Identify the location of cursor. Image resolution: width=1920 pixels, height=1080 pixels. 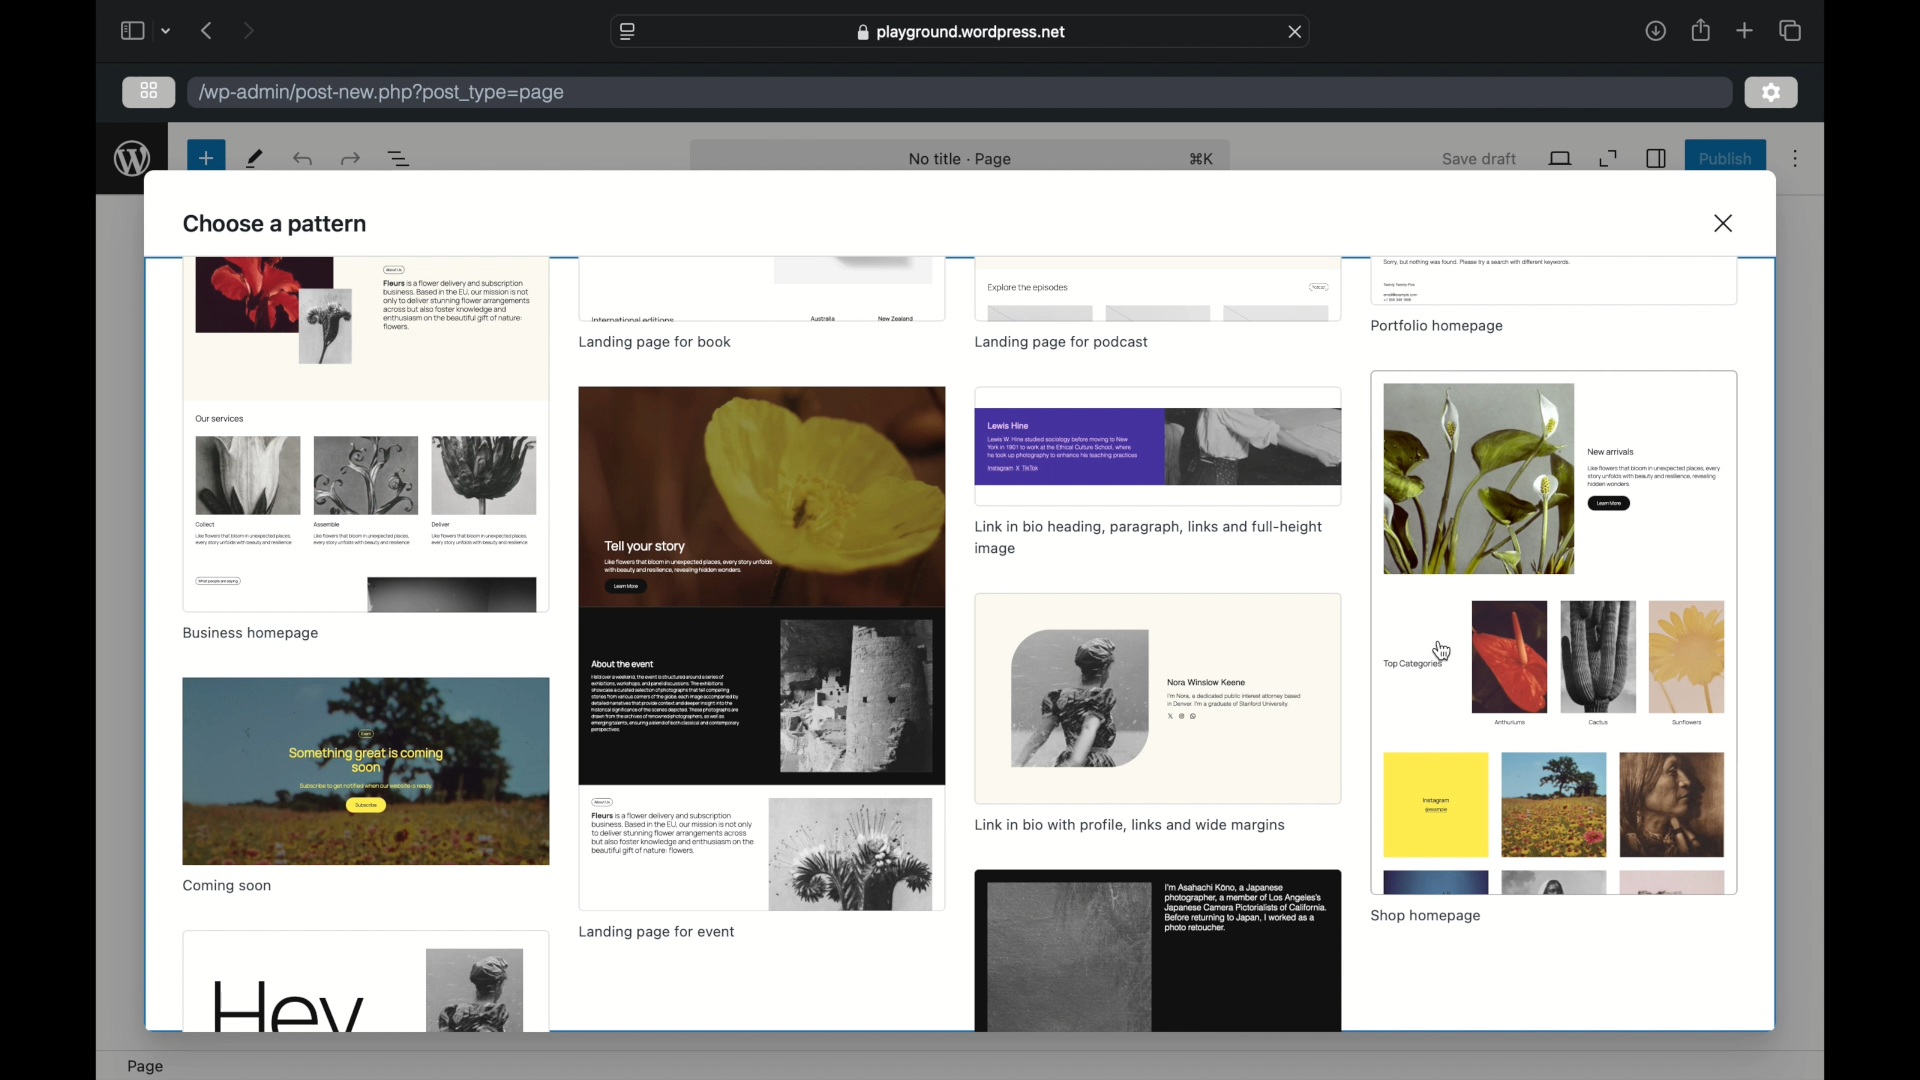
(1442, 652).